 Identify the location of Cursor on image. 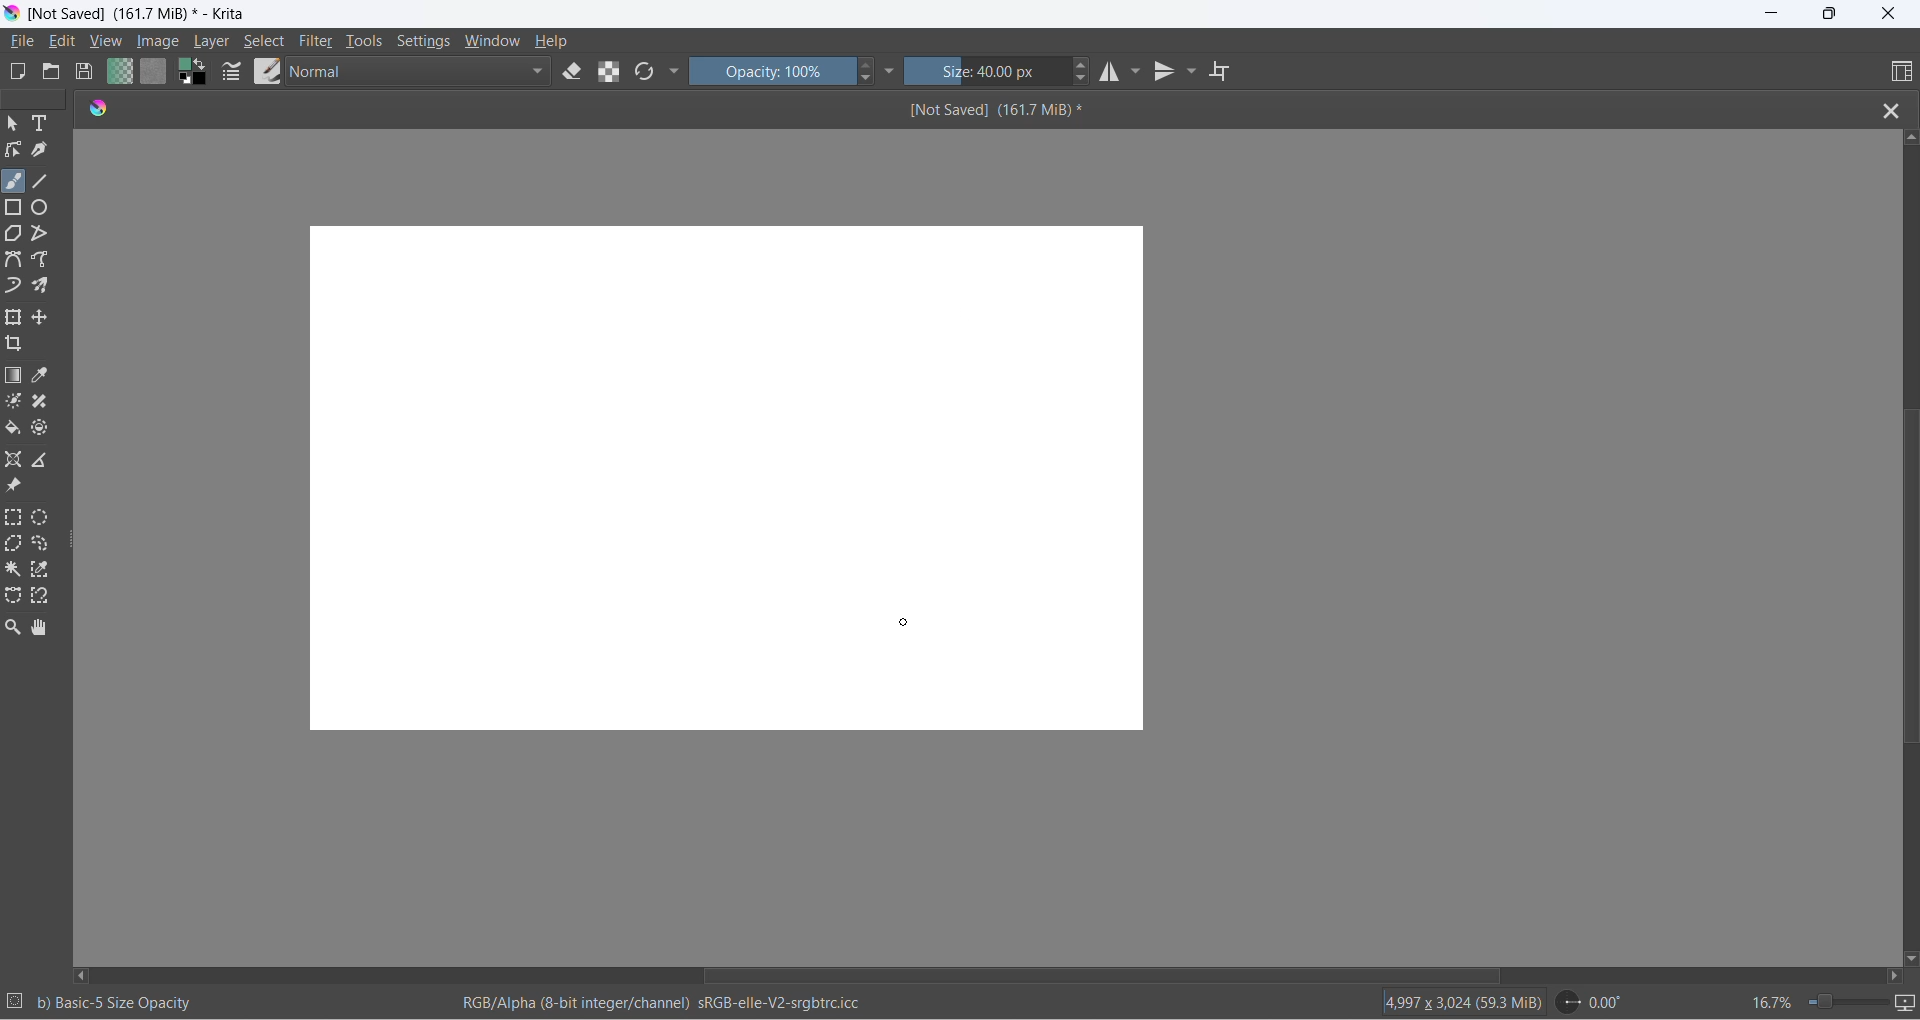
(164, 42).